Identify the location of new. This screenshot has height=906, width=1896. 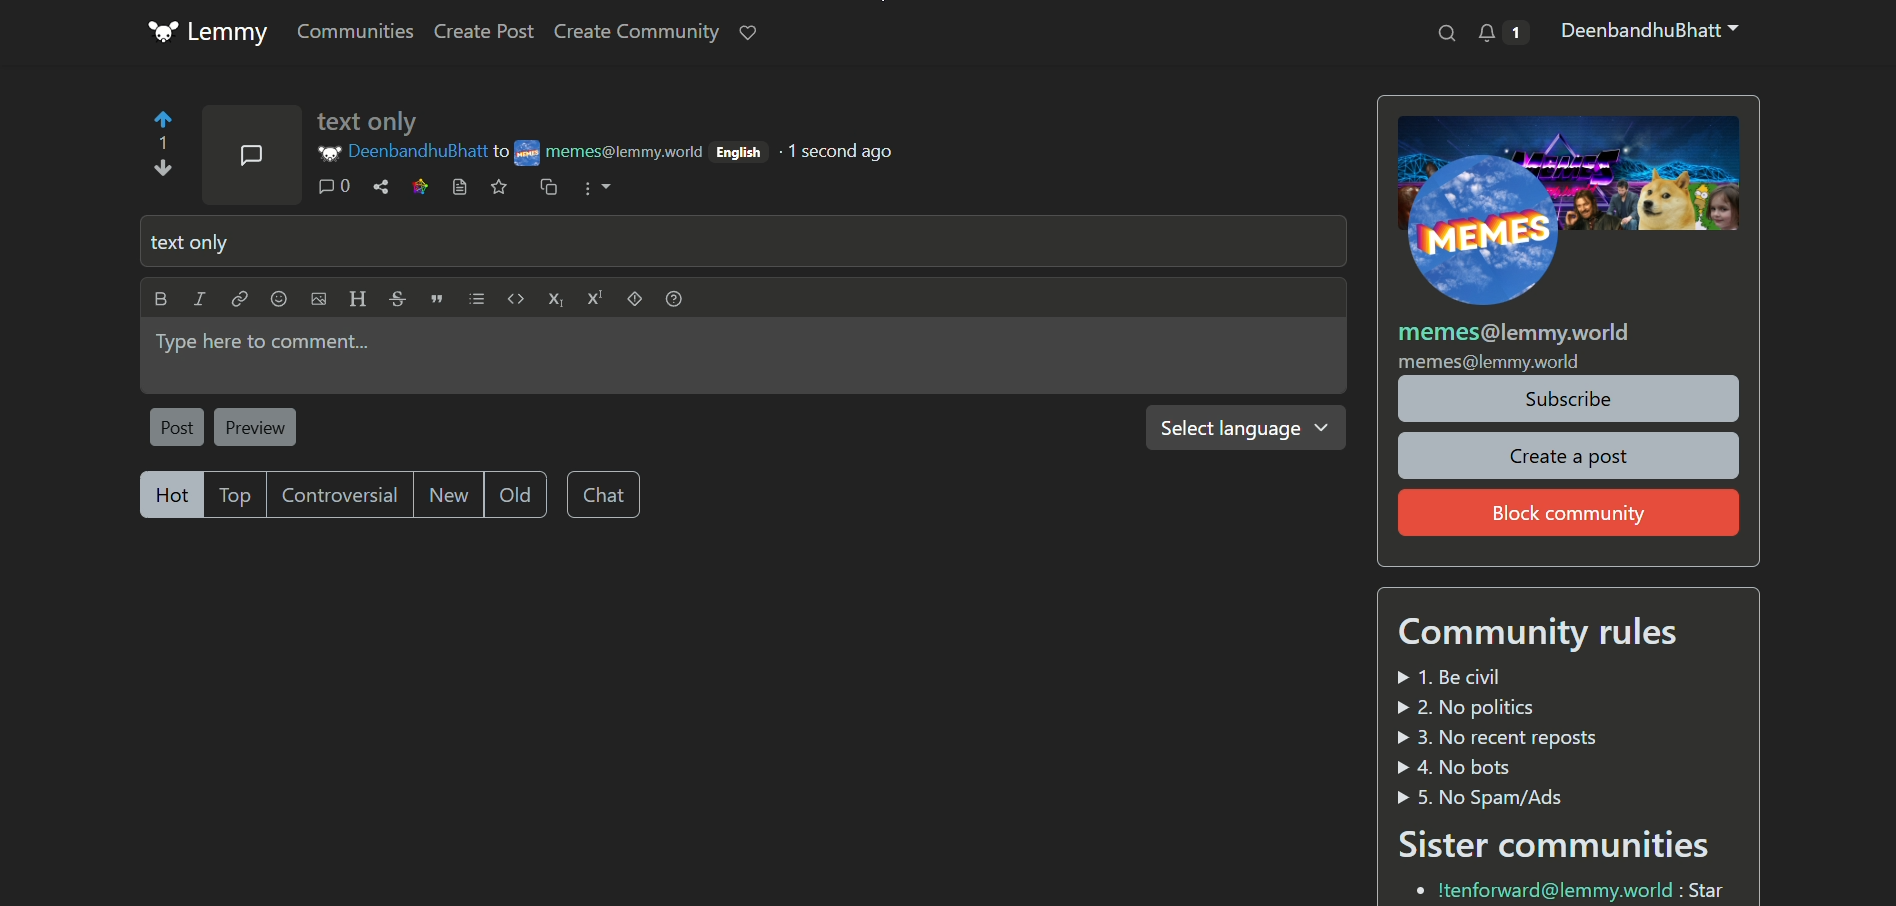
(449, 495).